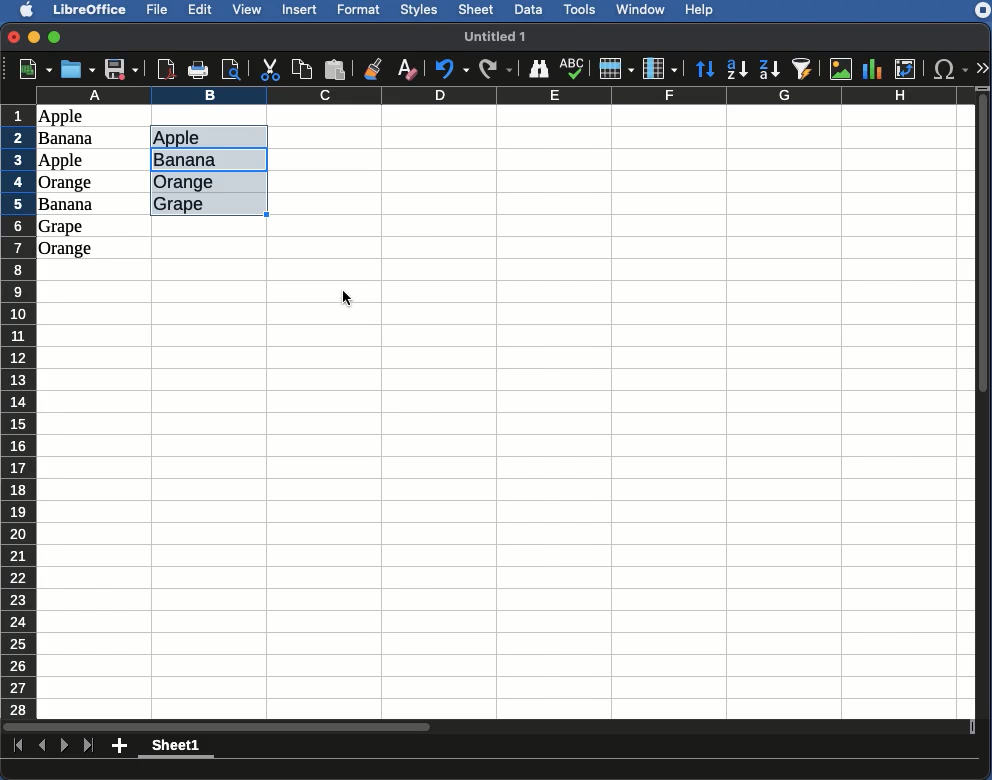 This screenshot has height=780, width=992. Describe the element at coordinates (496, 68) in the screenshot. I see `Redo` at that location.